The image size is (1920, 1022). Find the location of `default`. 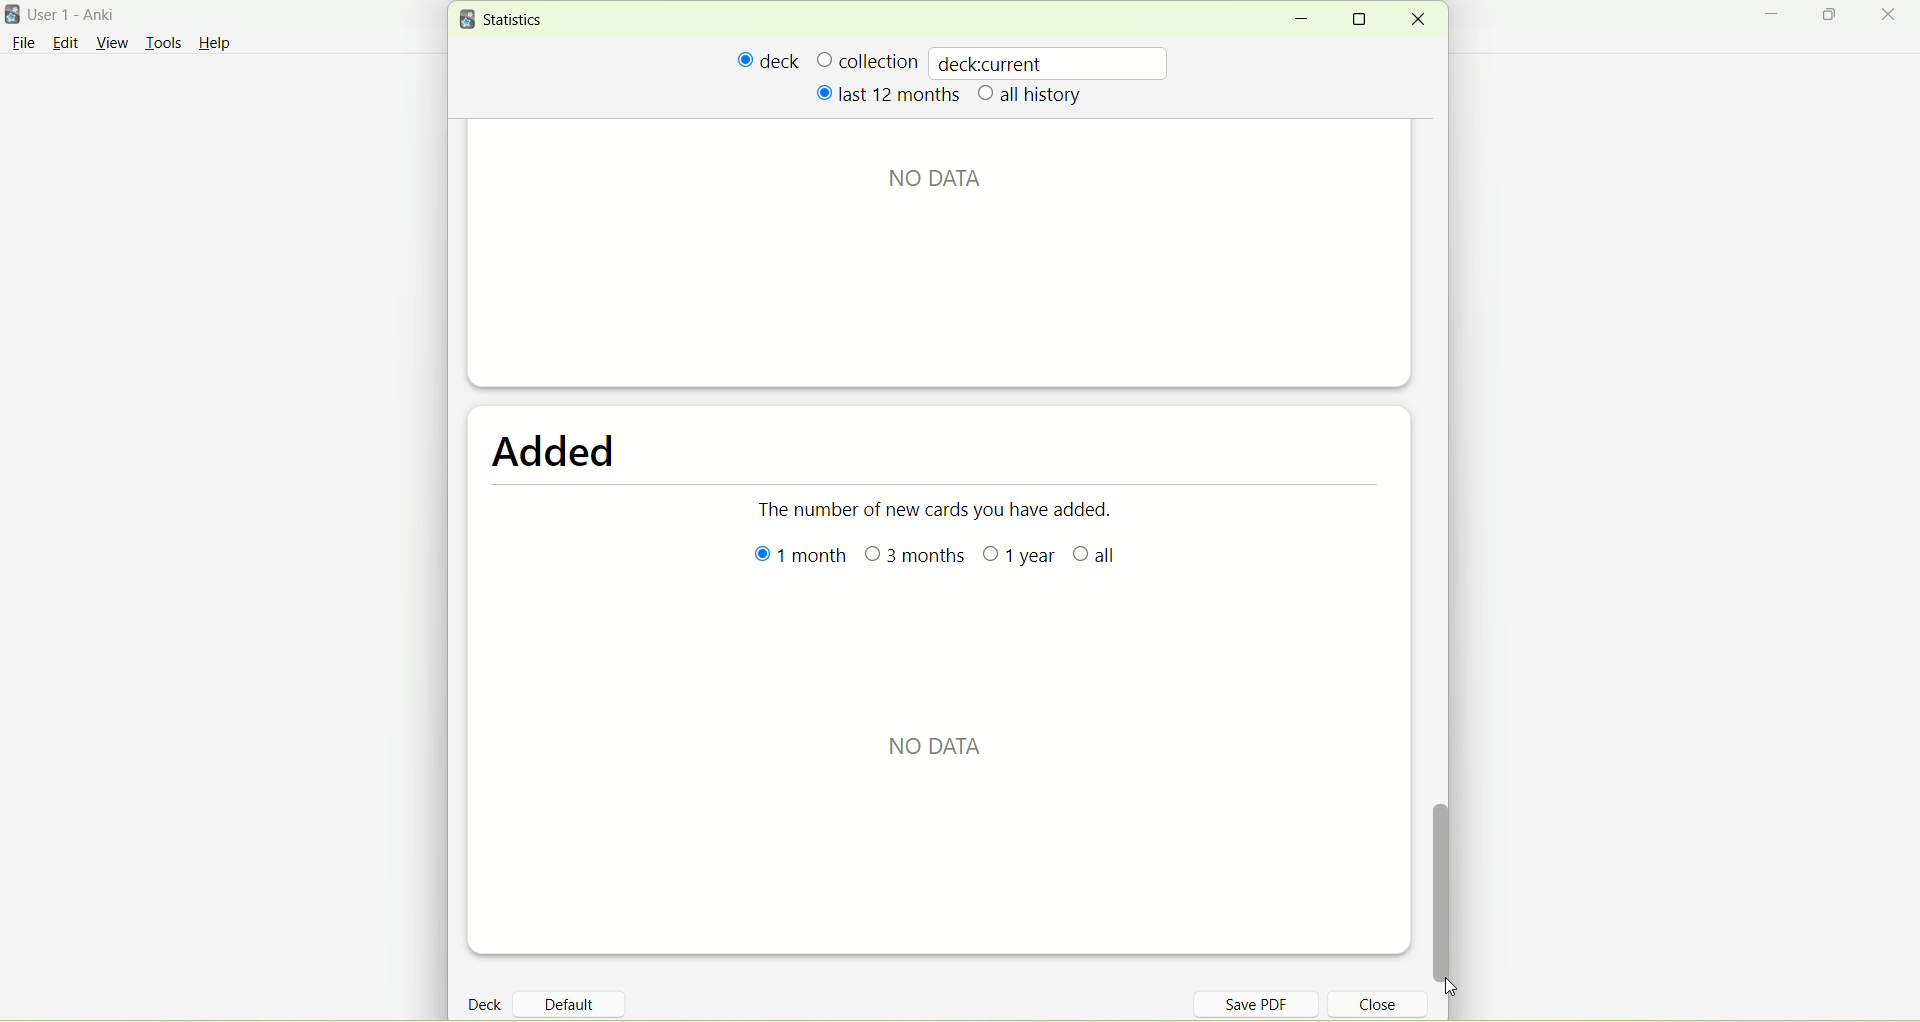

default is located at coordinates (577, 997).